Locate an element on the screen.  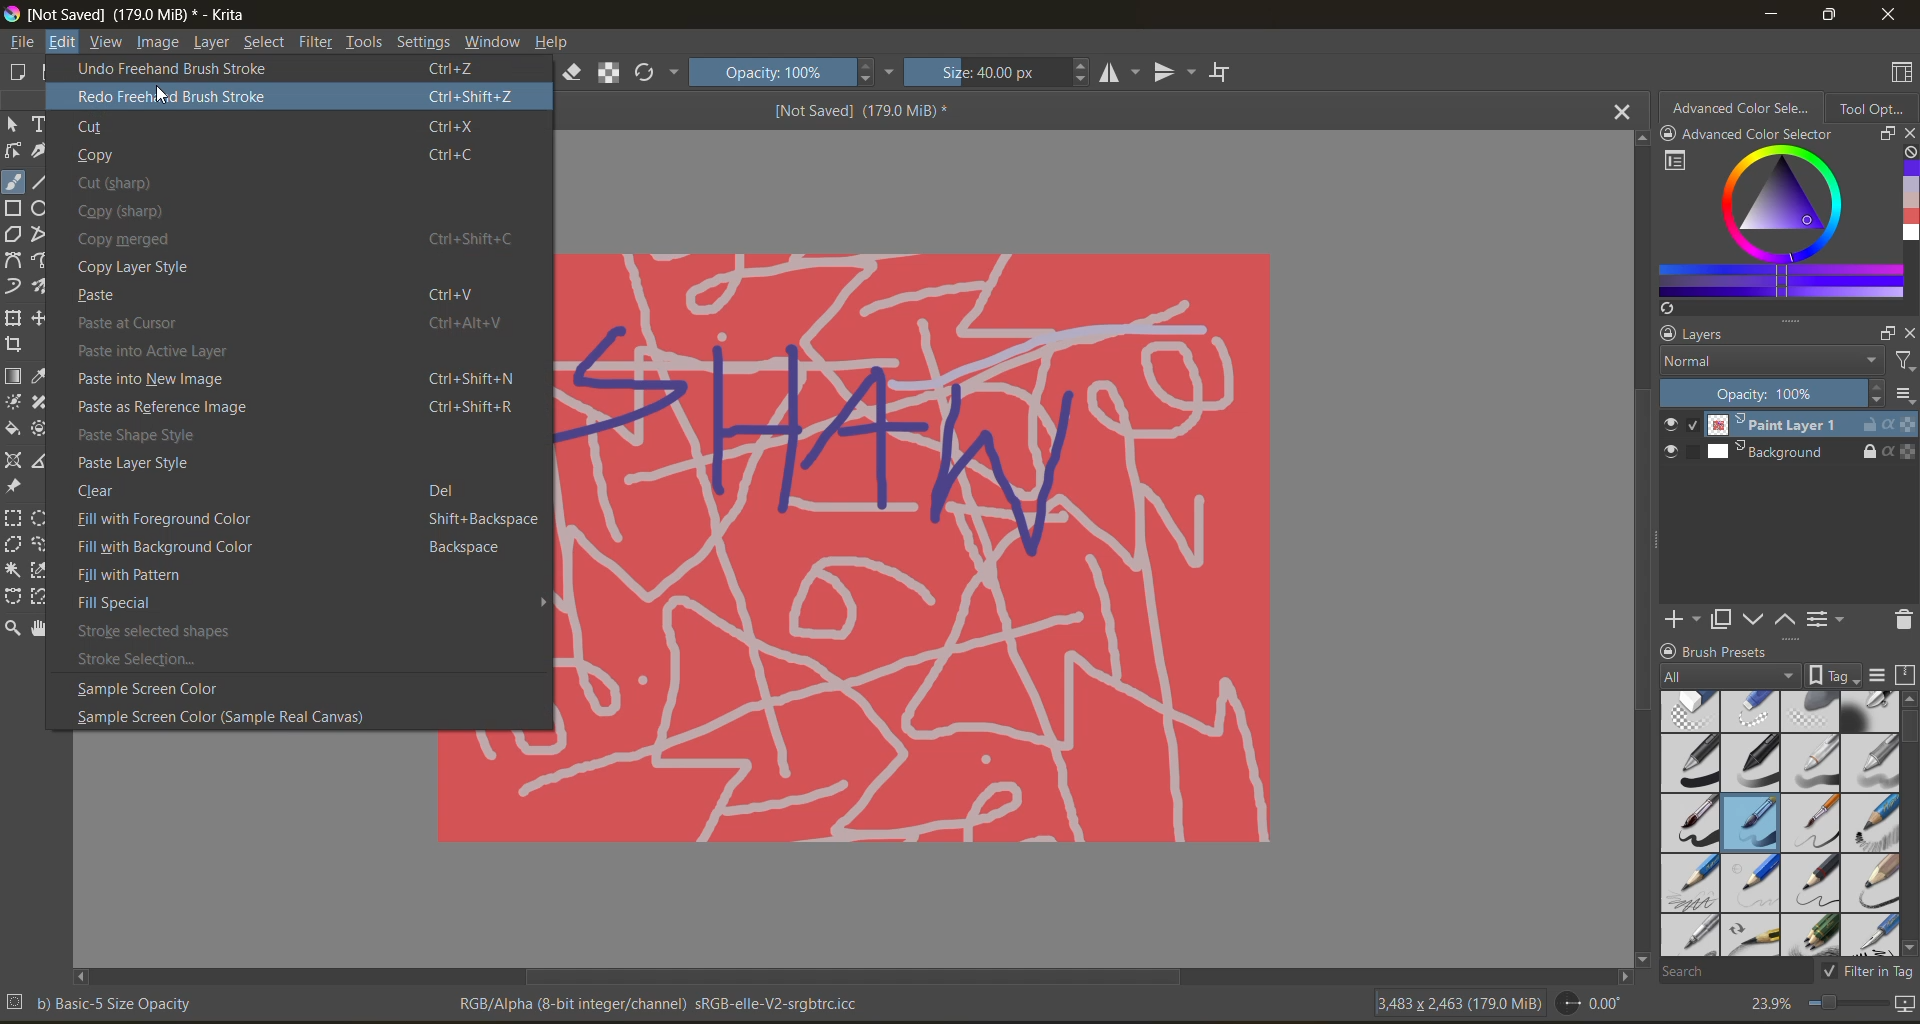
filter is located at coordinates (1900, 362).